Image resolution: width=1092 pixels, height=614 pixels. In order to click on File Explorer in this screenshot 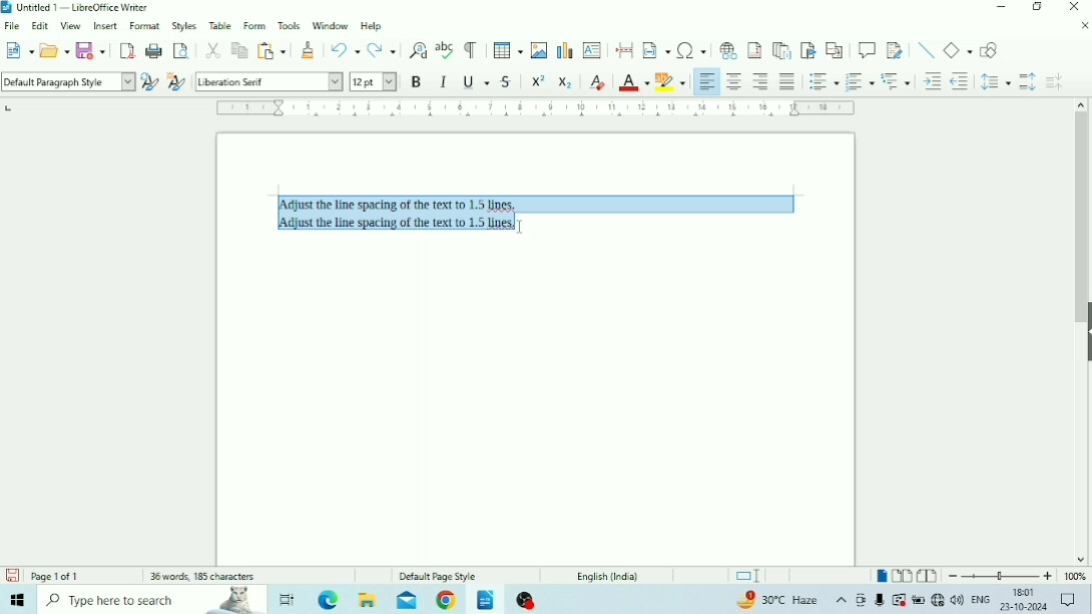, I will do `click(367, 599)`.